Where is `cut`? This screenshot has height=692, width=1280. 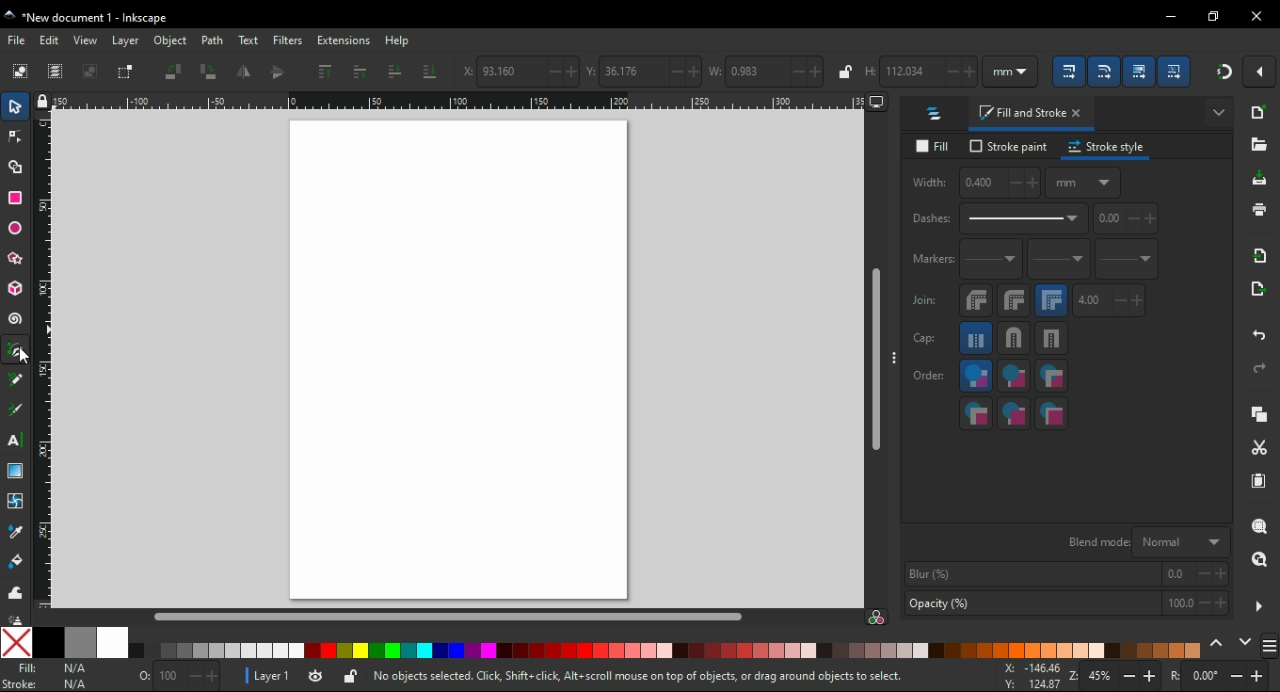 cut is located at coordinates (1258, 449).